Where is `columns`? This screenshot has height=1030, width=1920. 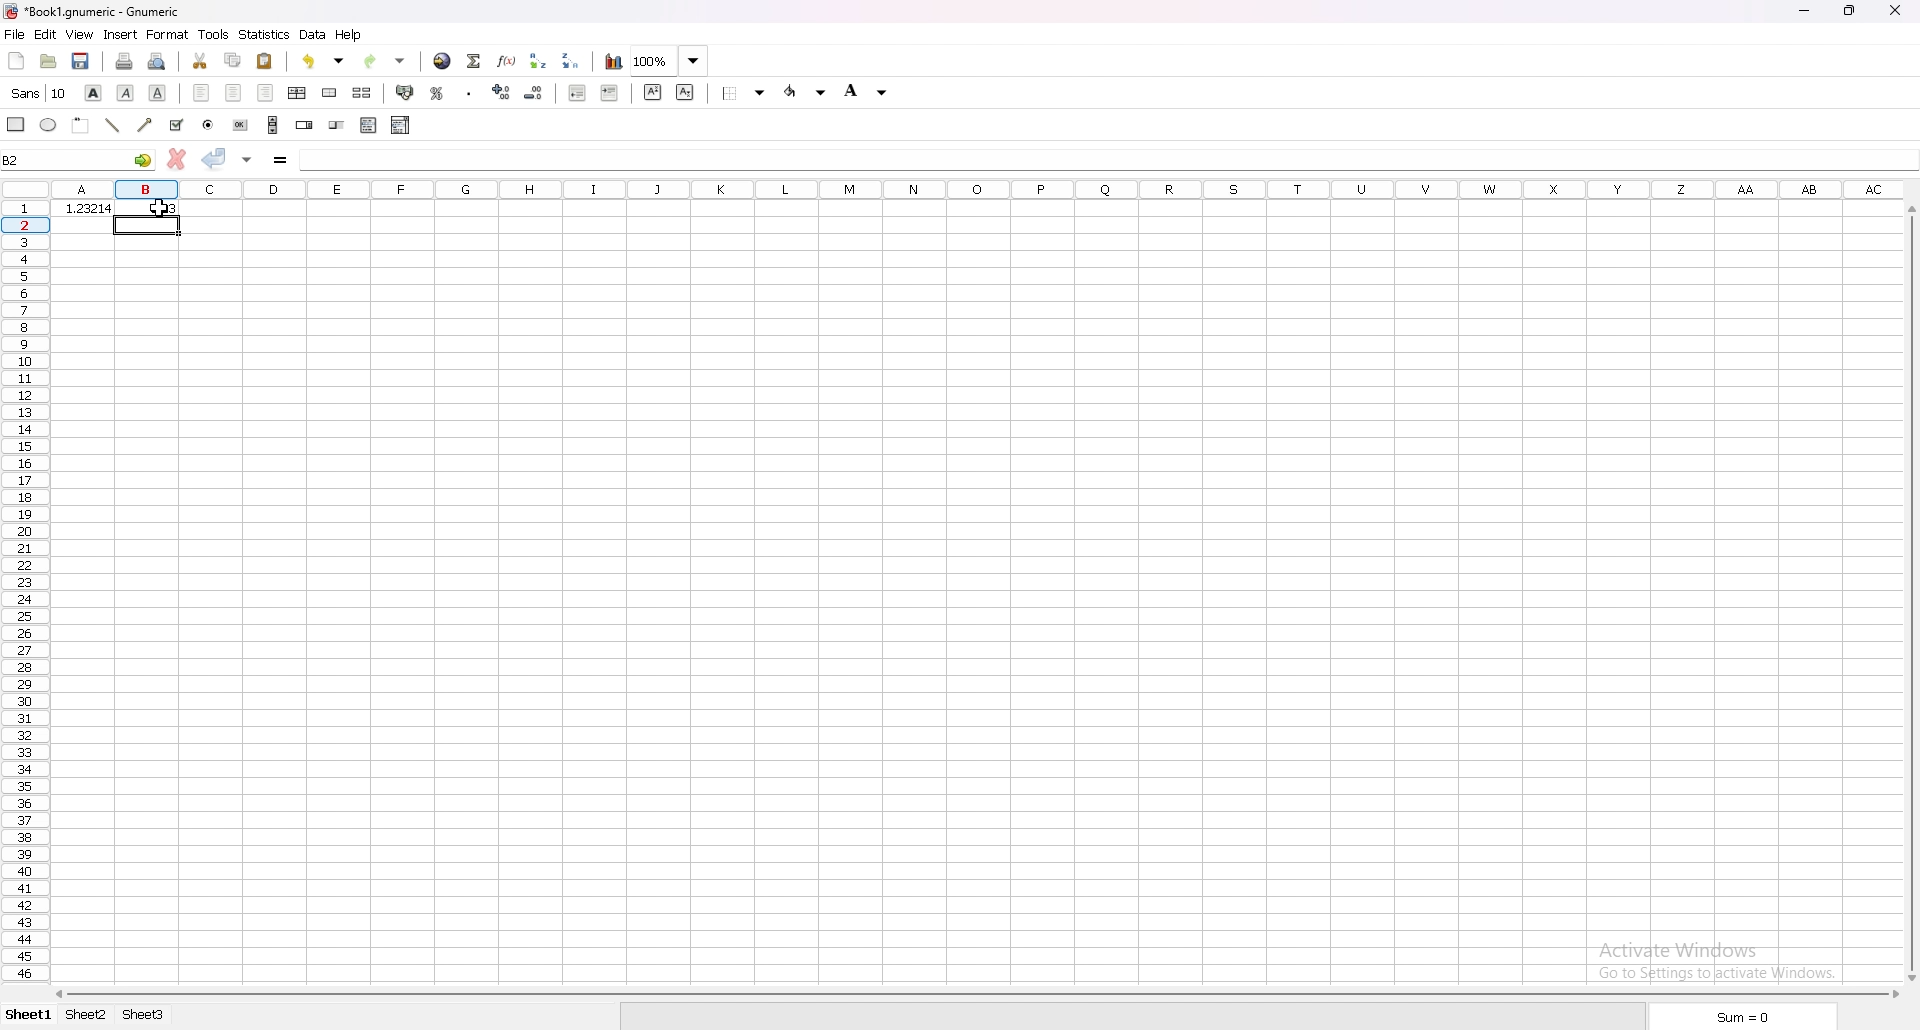
columns is located at coordinates (981, 189).